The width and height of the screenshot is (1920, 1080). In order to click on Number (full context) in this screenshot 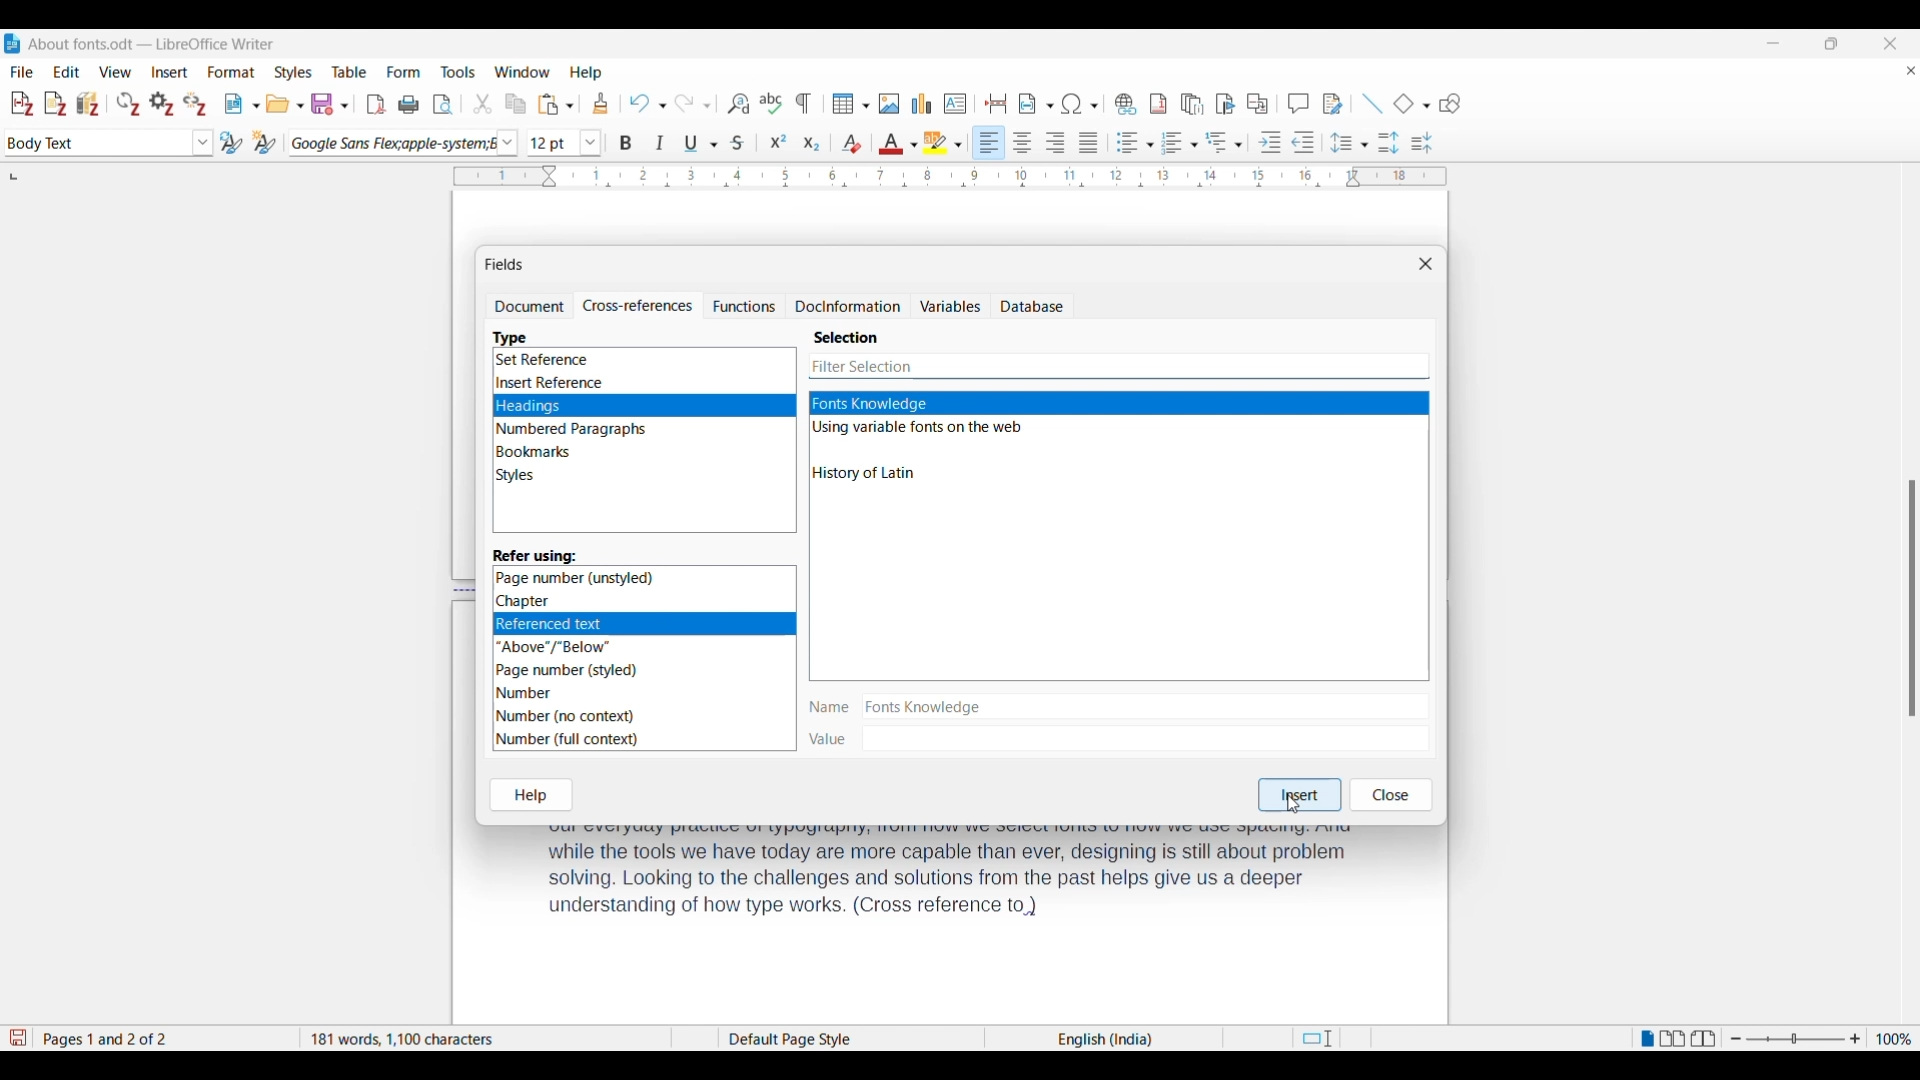, I will do `click(572, 741)`.